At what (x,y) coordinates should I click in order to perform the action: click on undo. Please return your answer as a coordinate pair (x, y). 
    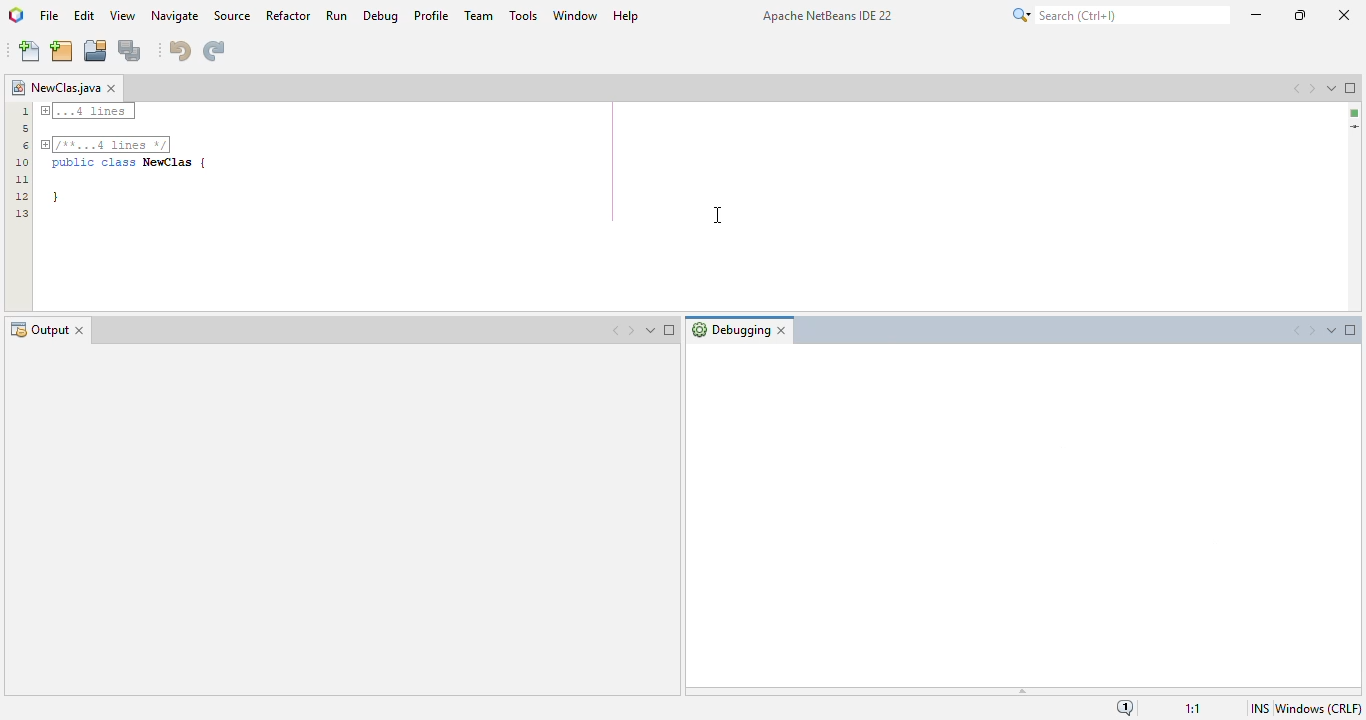
    Looking at the image, I should click on (178, 49).